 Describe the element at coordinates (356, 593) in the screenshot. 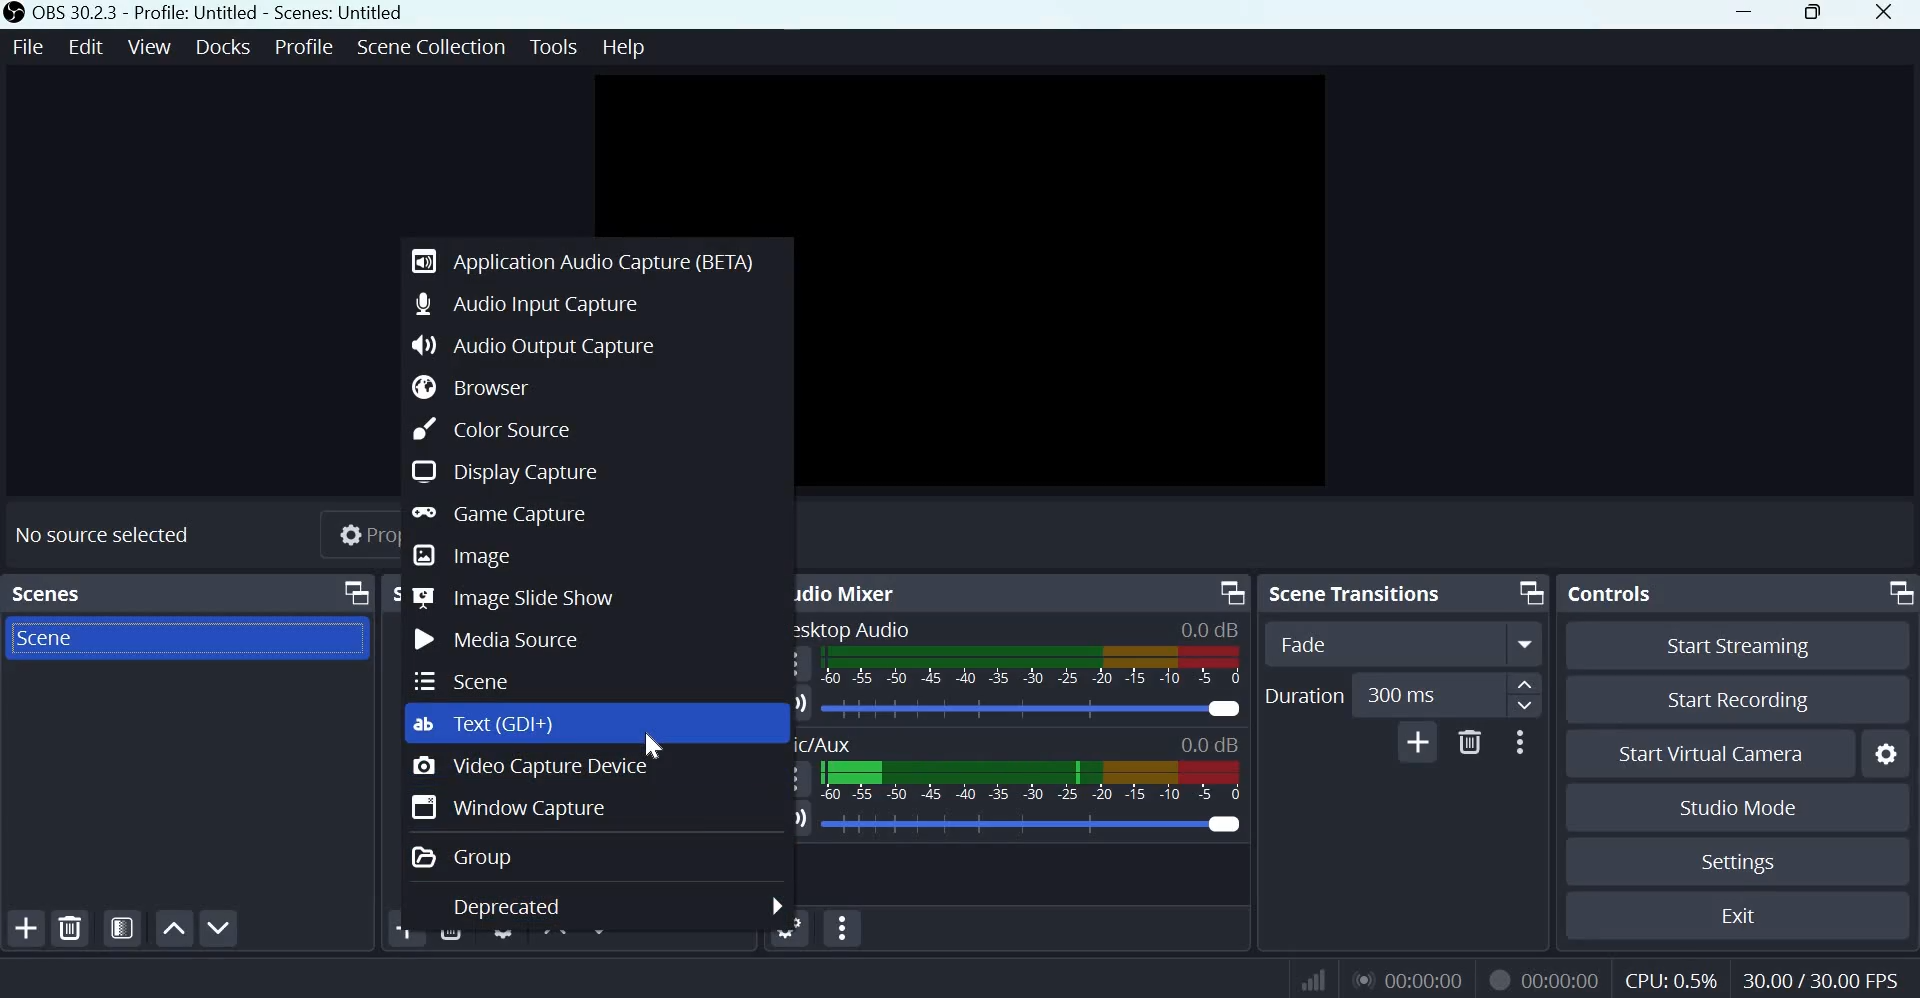

I see ` Dock Options icon` at that location.